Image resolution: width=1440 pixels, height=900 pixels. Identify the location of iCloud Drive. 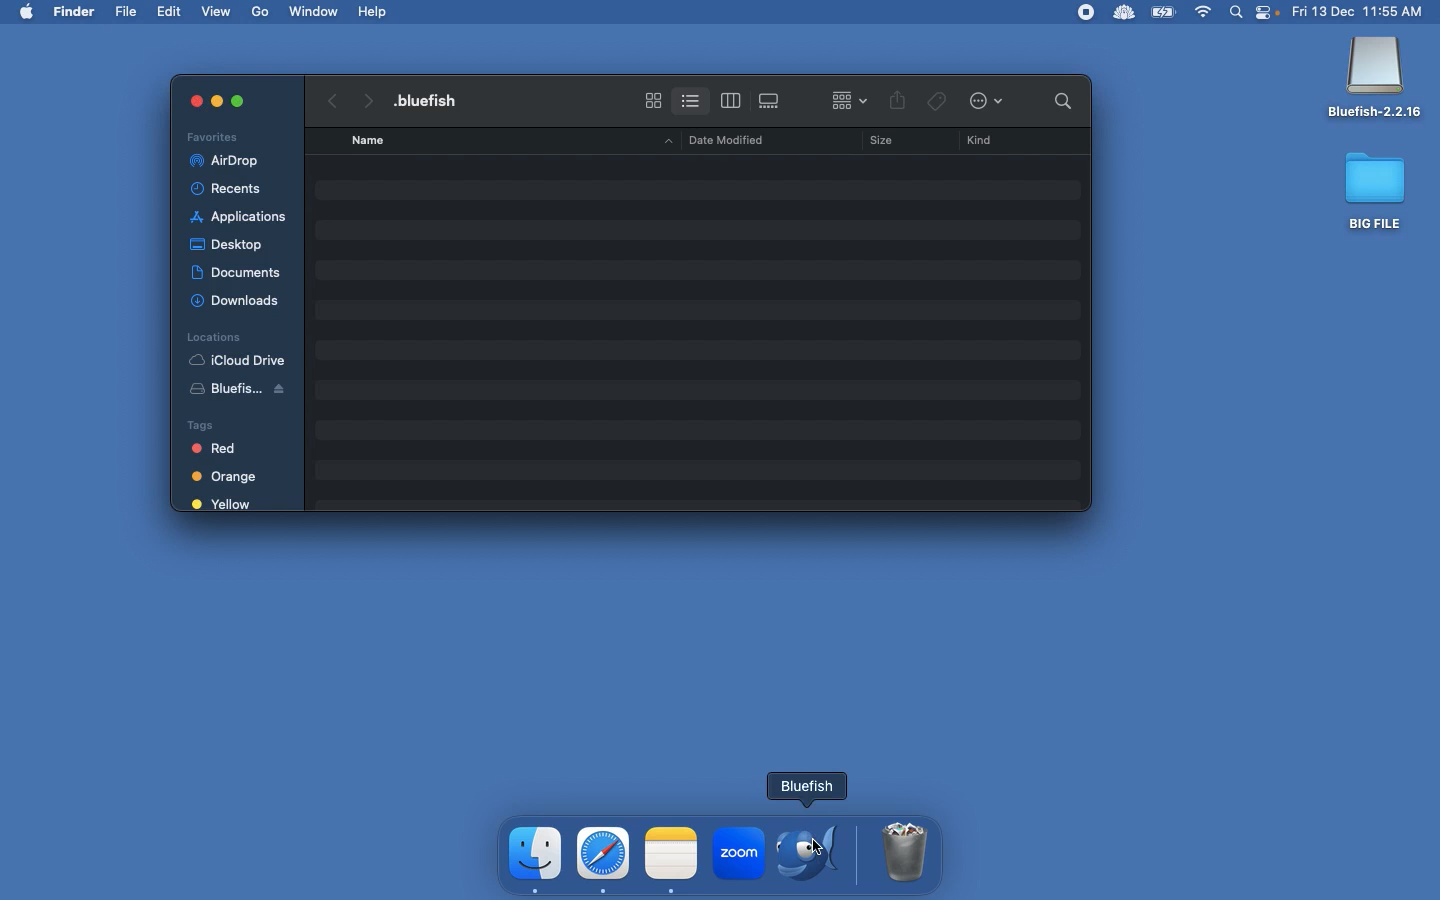
(237, 360).